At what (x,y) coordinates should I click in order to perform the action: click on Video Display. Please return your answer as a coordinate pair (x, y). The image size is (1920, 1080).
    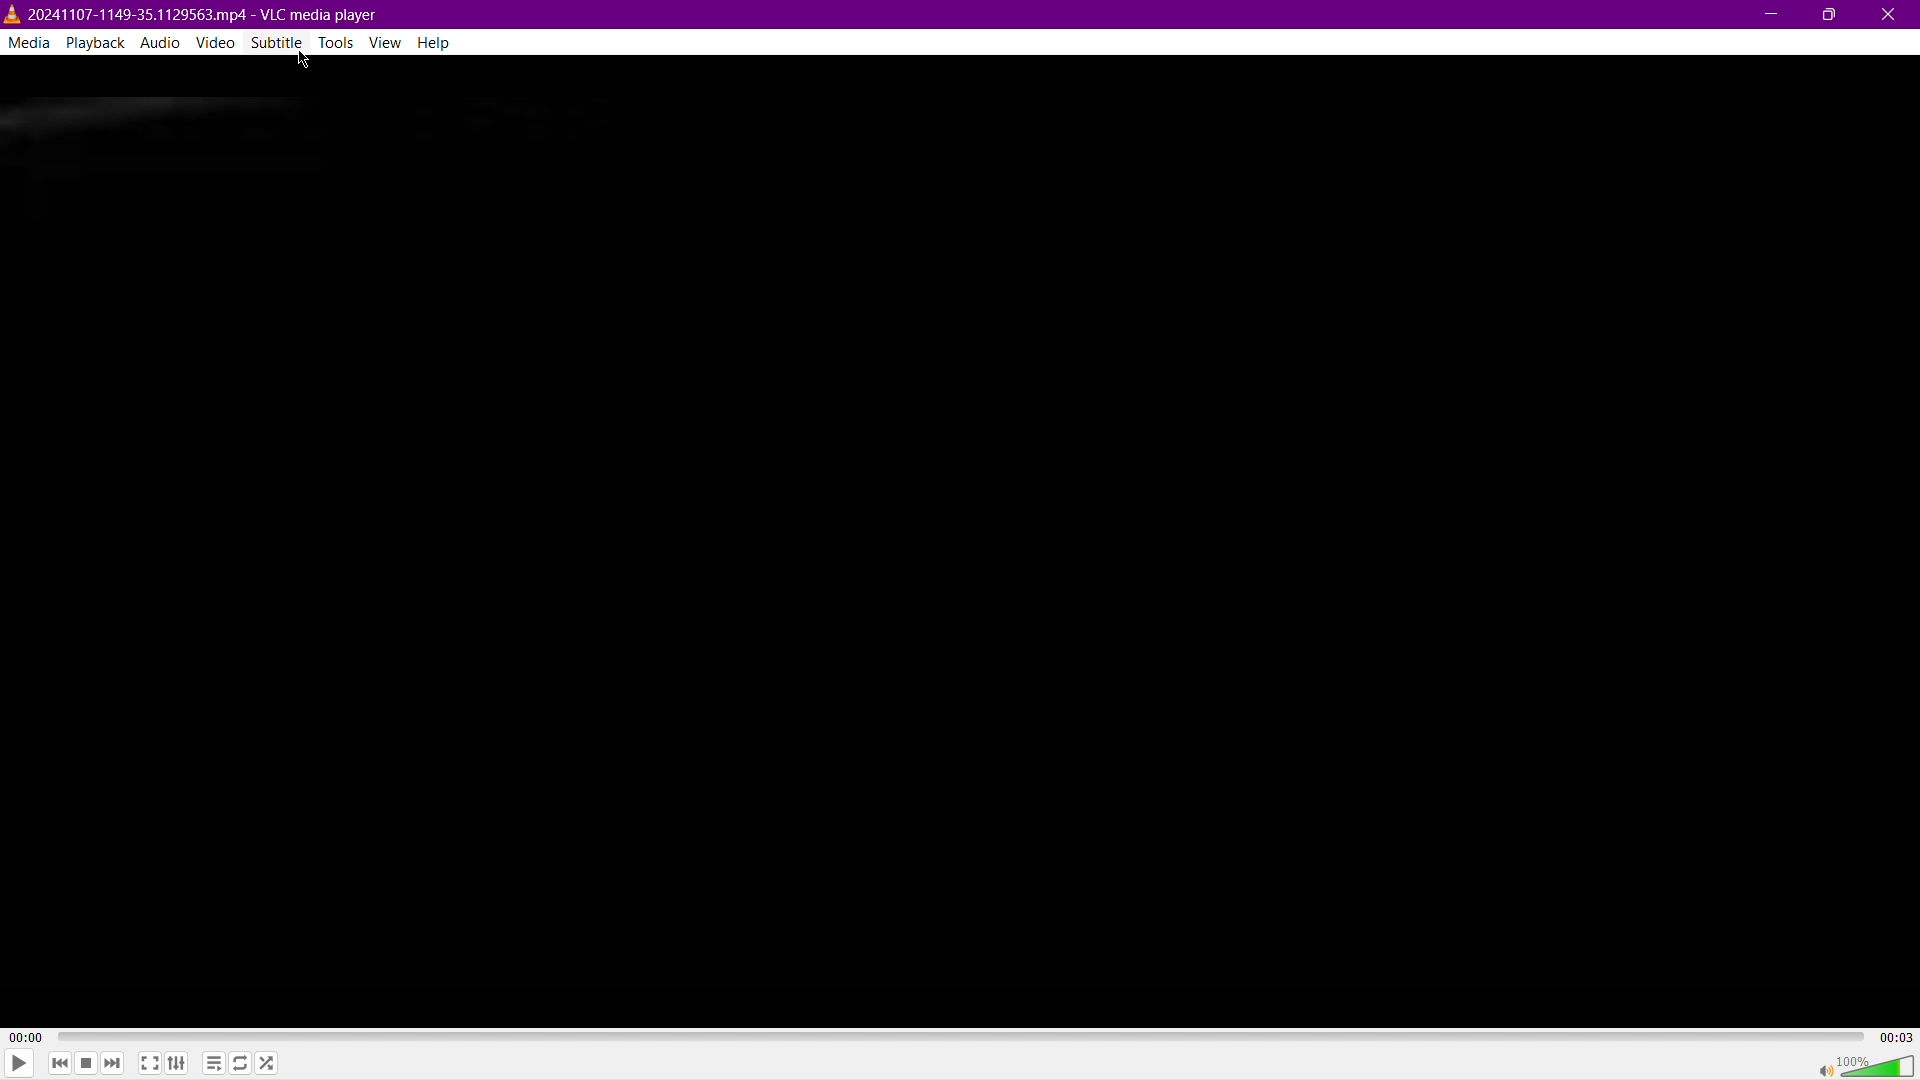
    Looking at the image, I should click on (962, 549).